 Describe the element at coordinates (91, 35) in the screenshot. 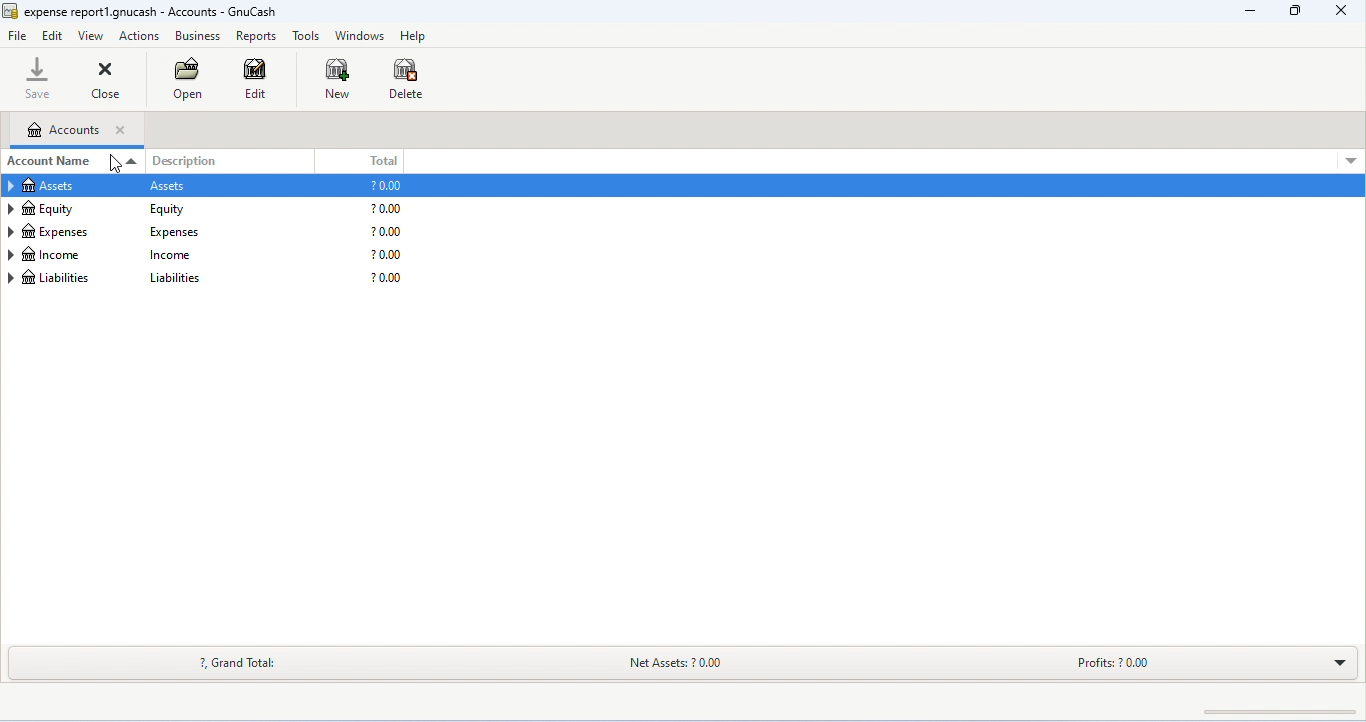

I see `view` at that location.